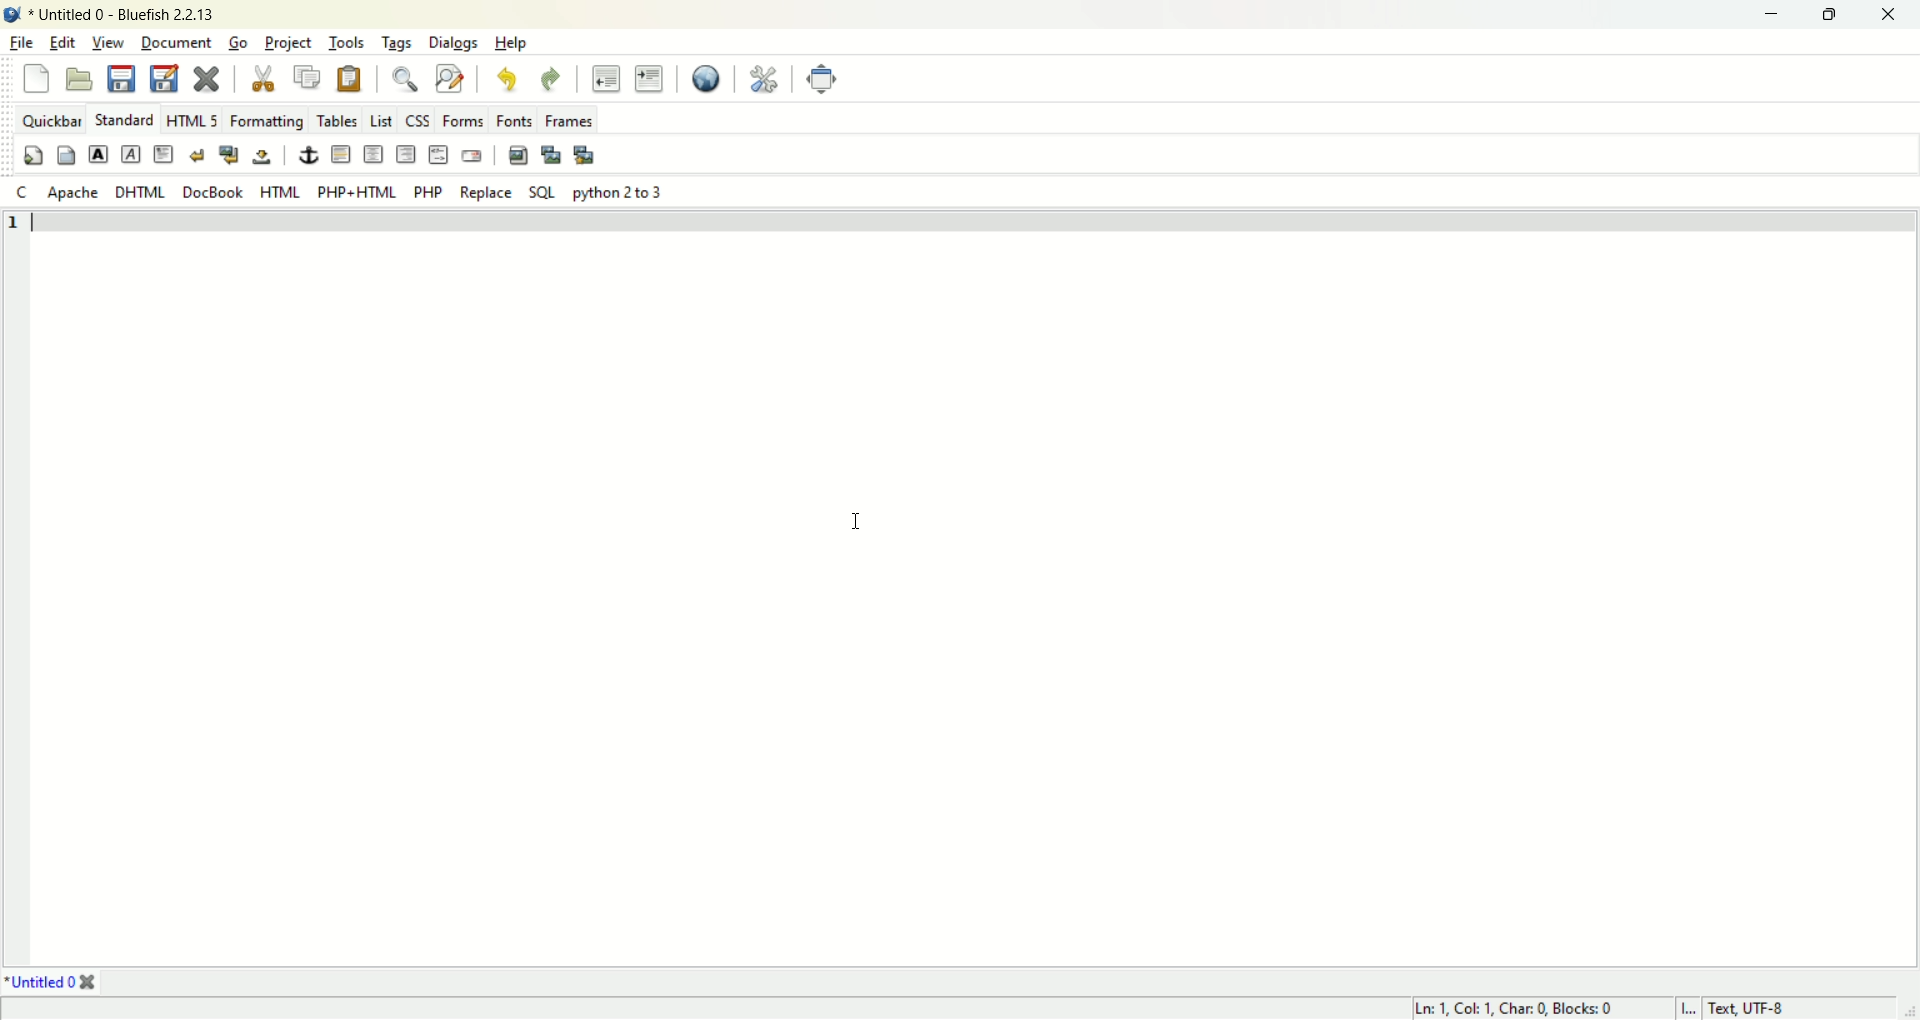  What do you see at coordinates (66, 156) in the screenshot?
I see `body` at bounding box center [66, 156].